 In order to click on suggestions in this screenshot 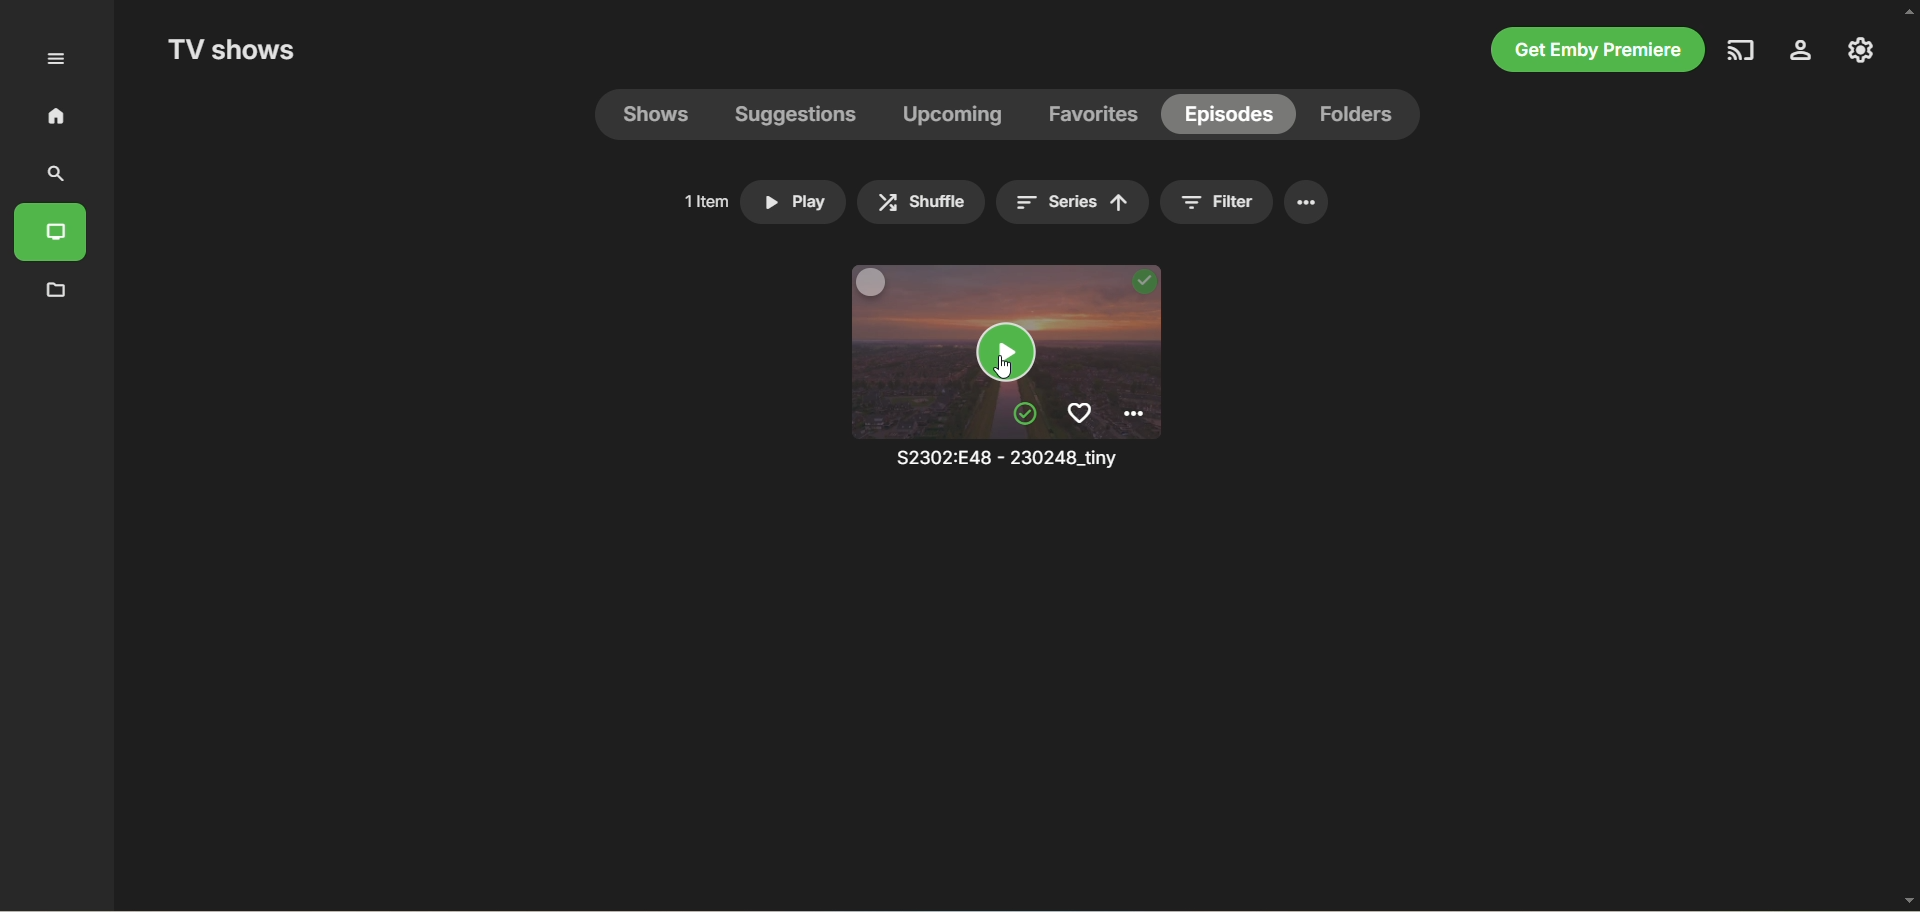, I will do `click(796, 117)`.